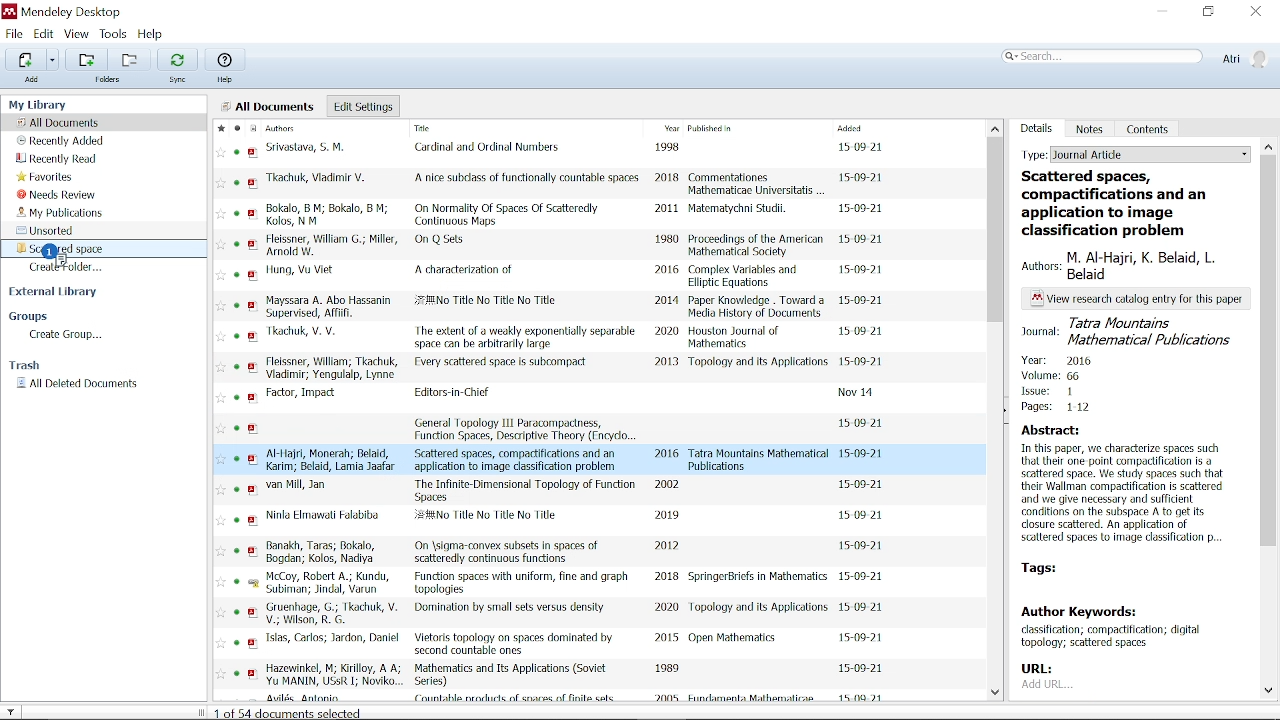  Describe the element at coordinates (528, 178) in the screenshot. I see `title` at that location.